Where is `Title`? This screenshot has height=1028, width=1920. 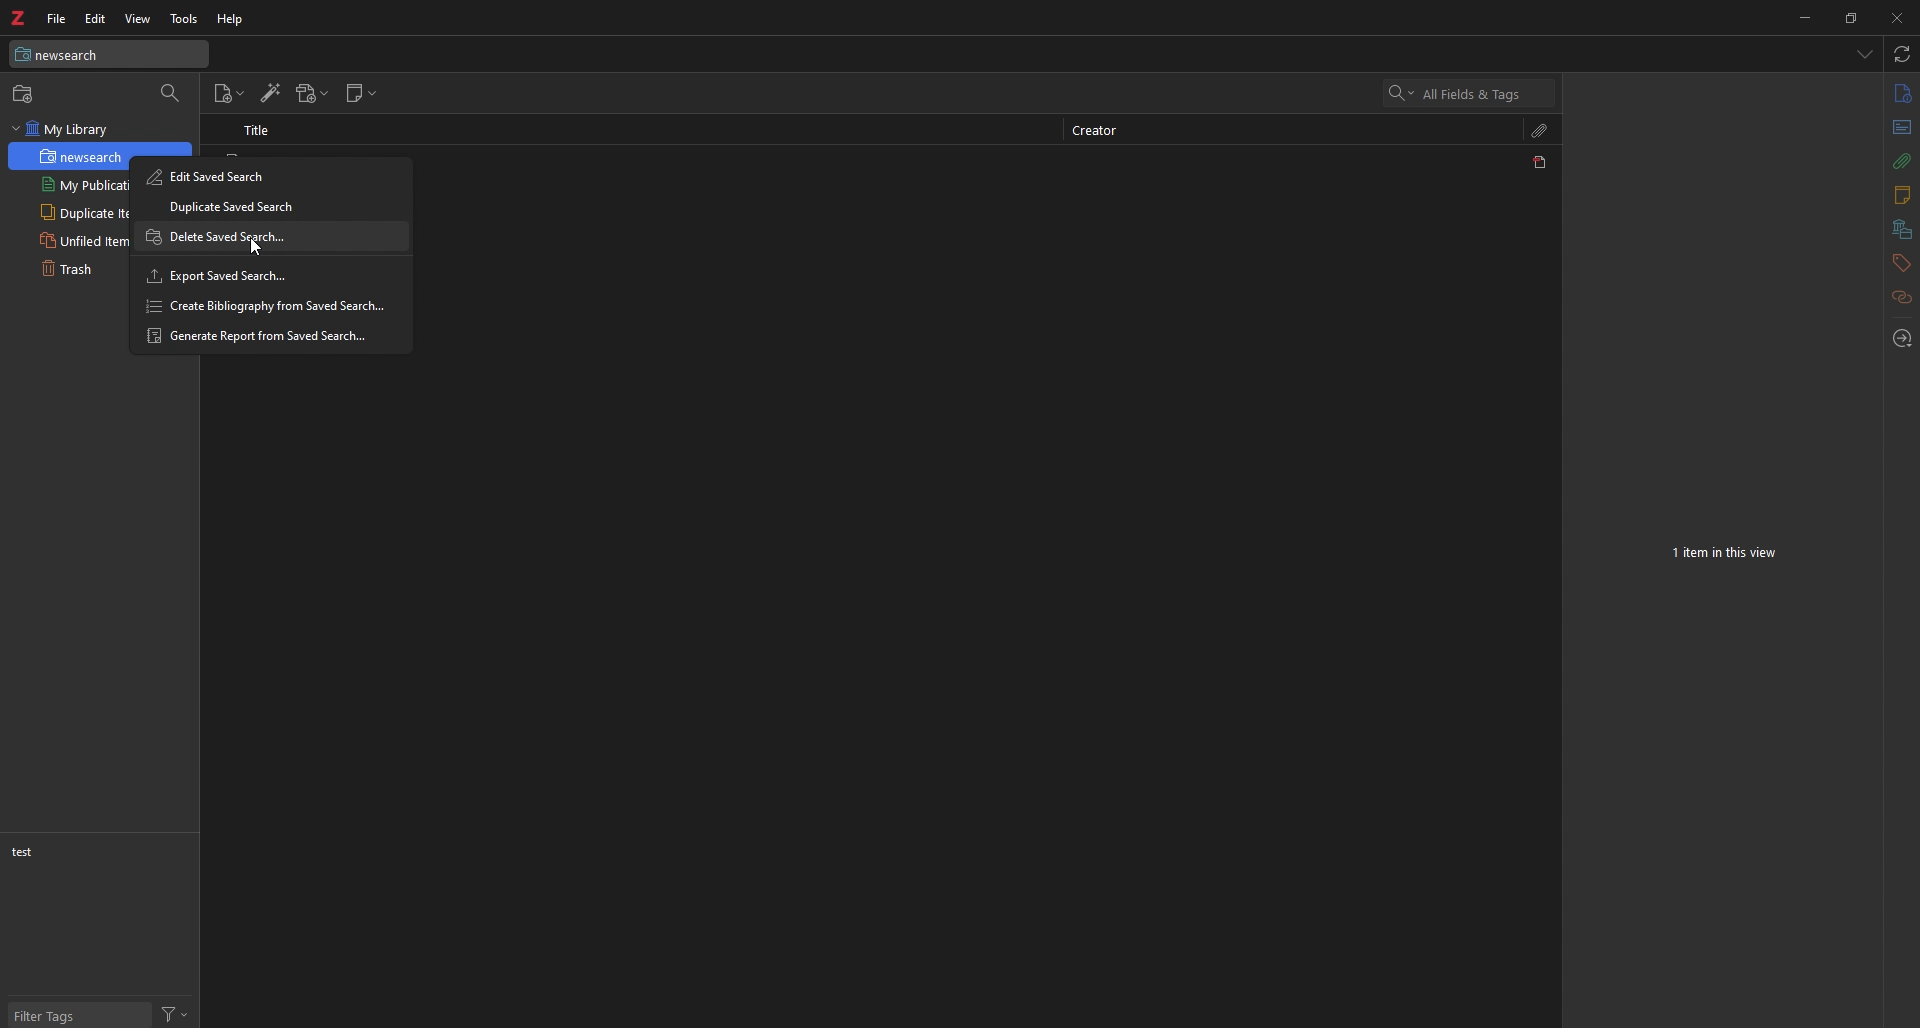
Title is located at coordinates (258, 132).